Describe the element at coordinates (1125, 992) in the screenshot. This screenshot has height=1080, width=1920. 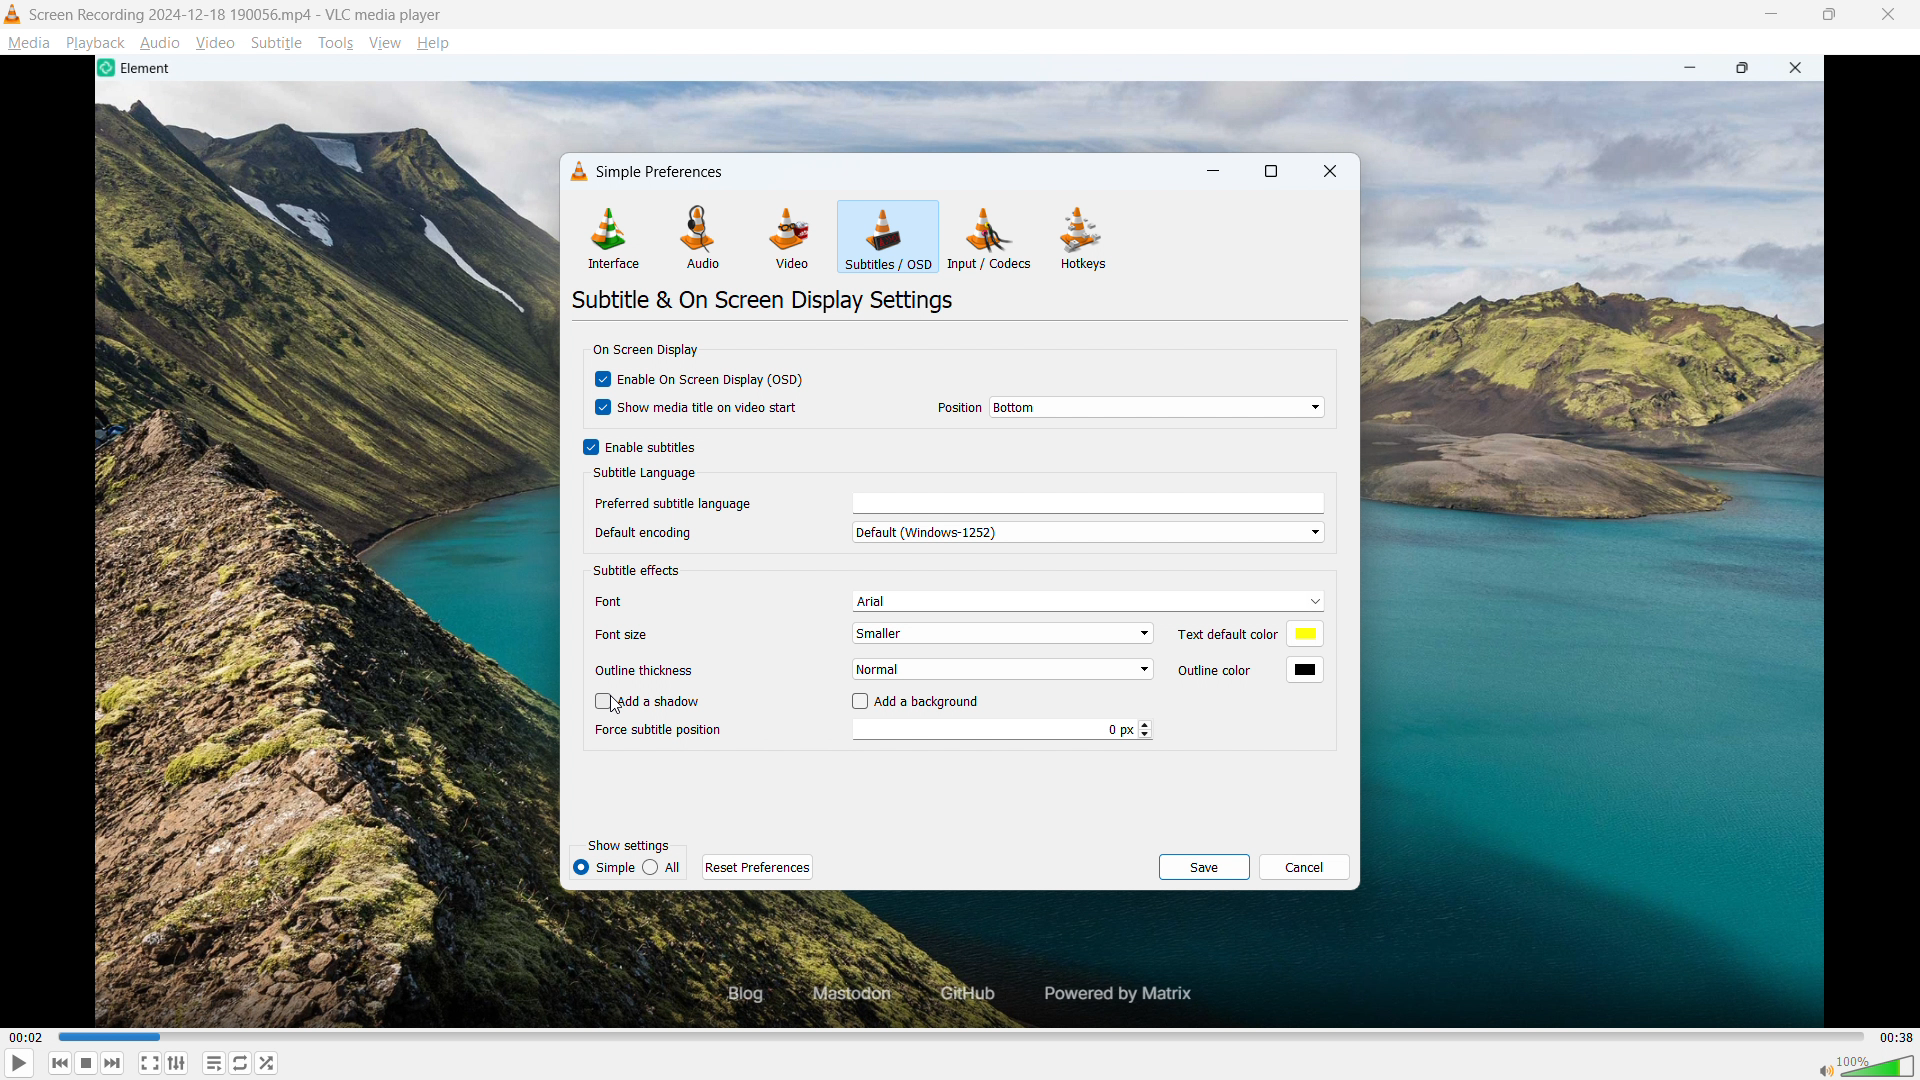
I see `Powered by Matrix` at that location.